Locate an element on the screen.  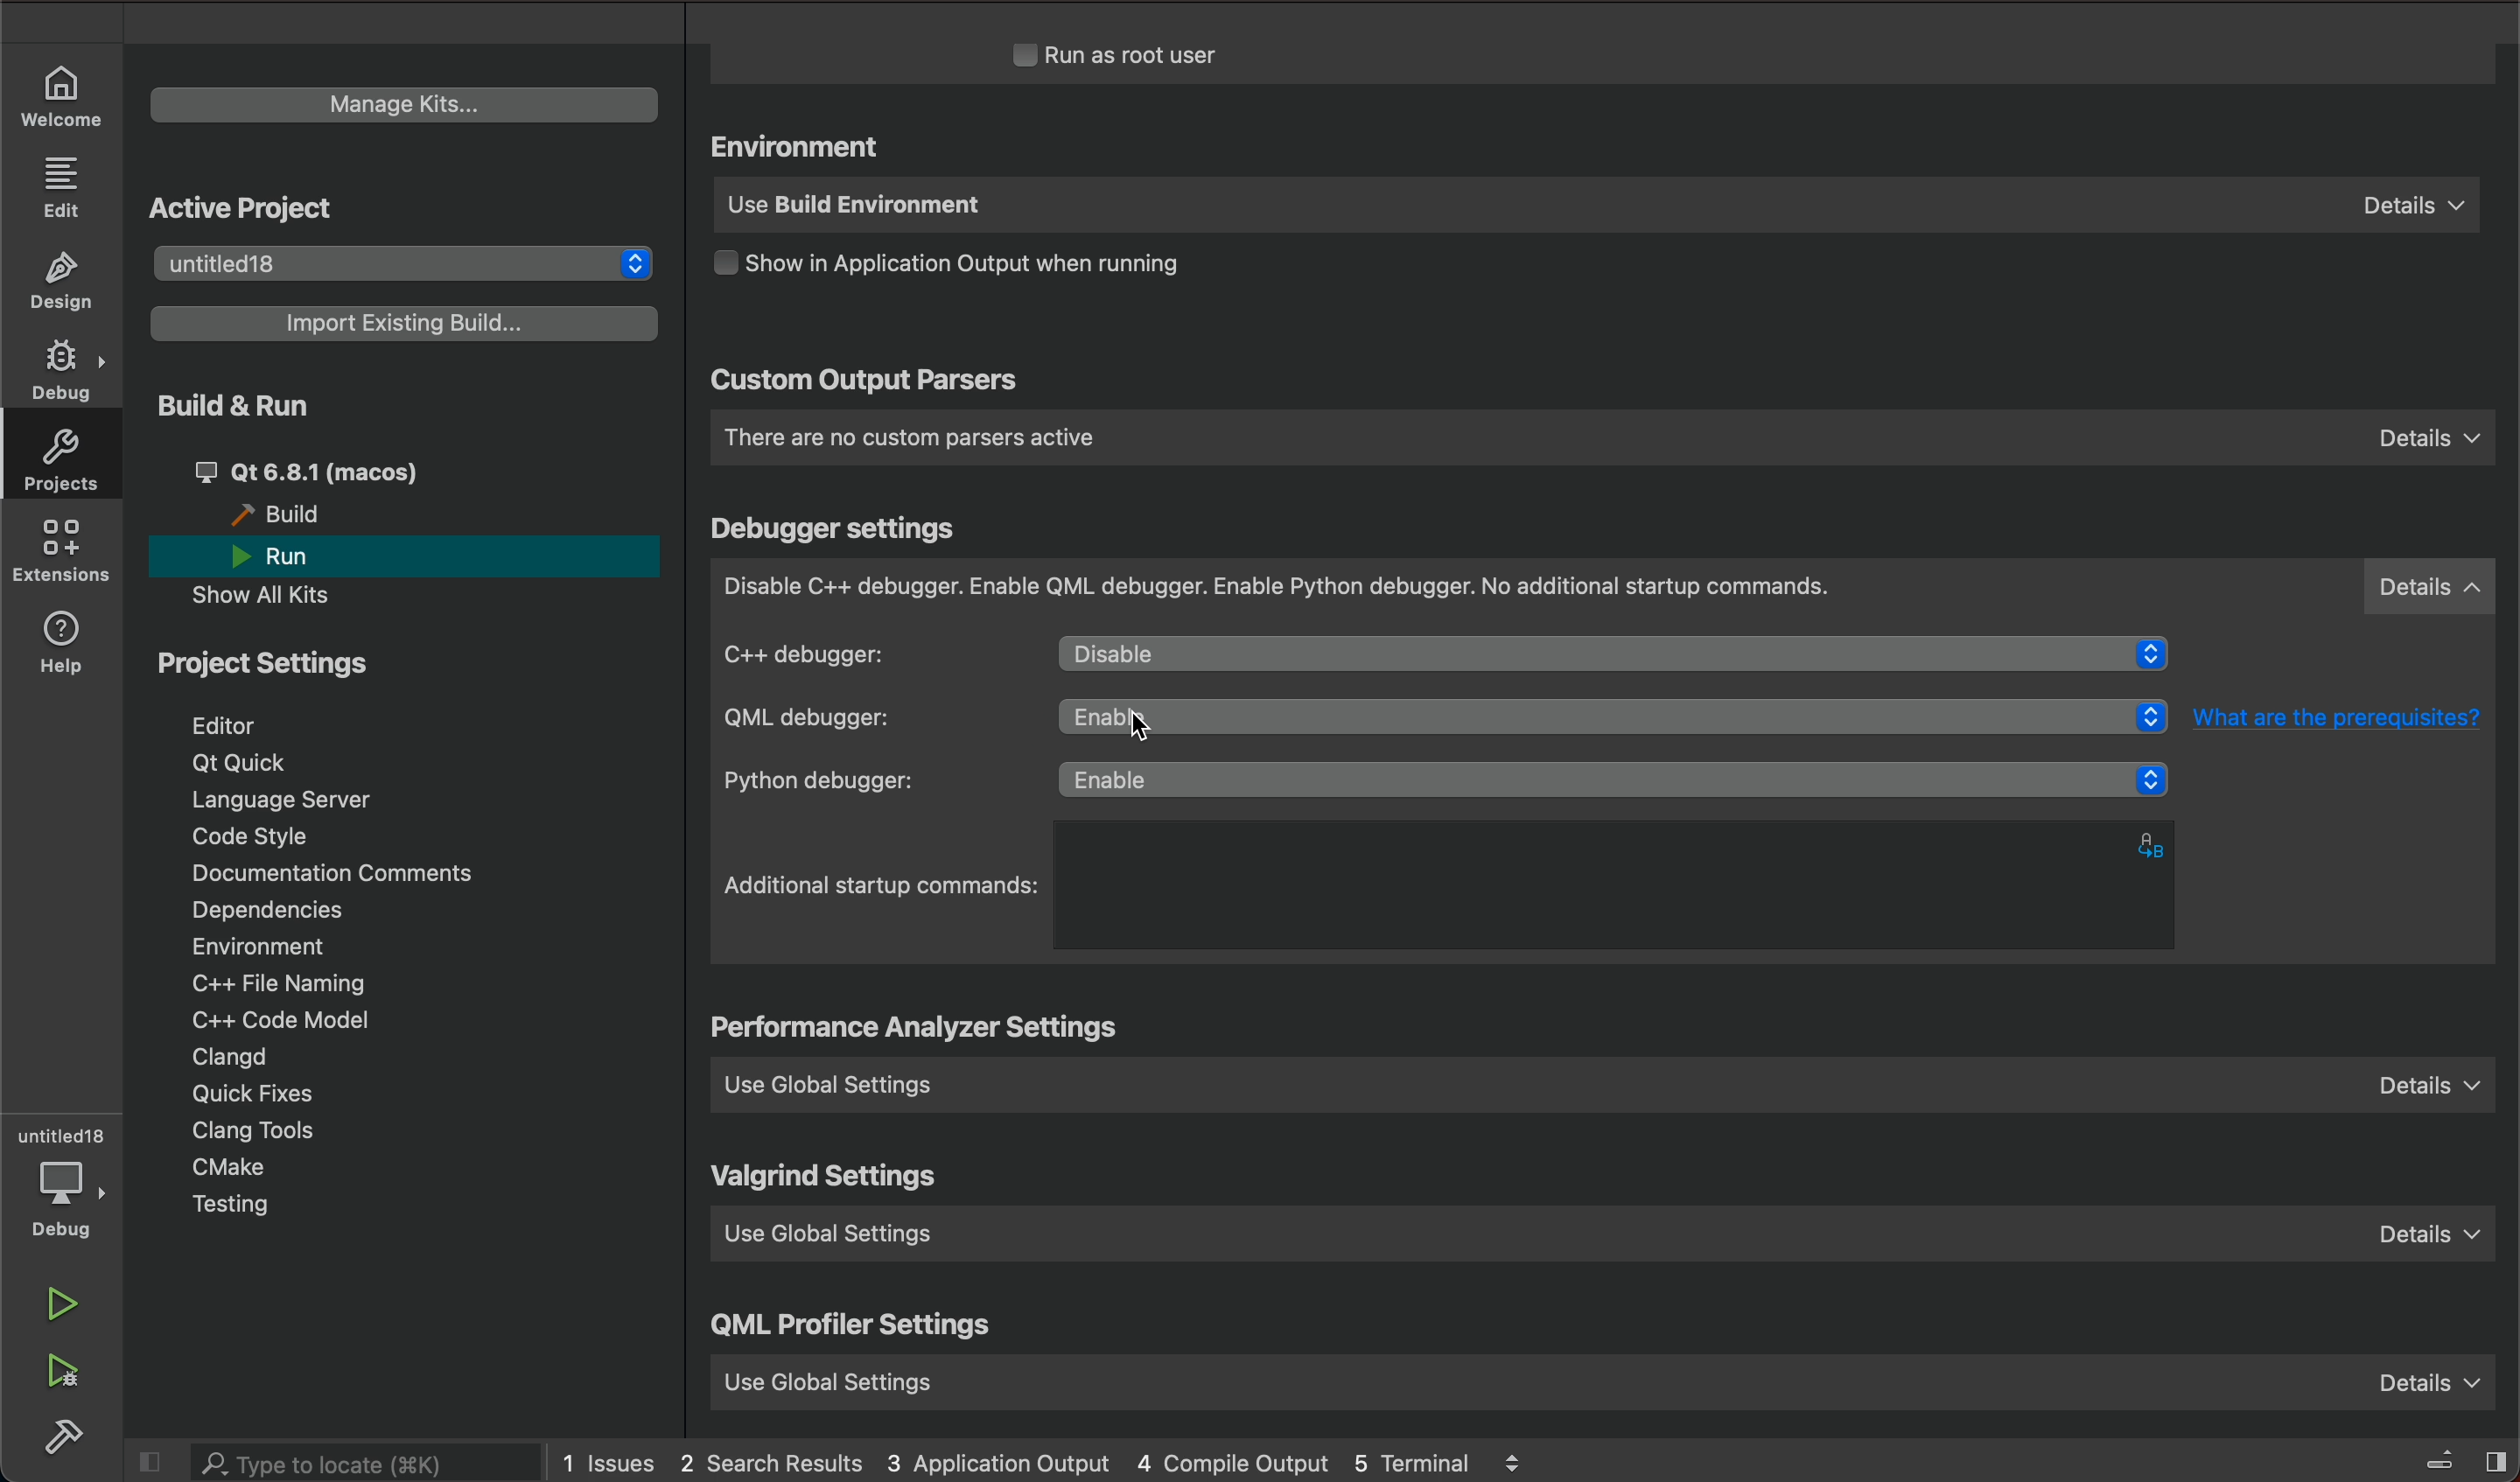
output is located at coordinates (982, 269).